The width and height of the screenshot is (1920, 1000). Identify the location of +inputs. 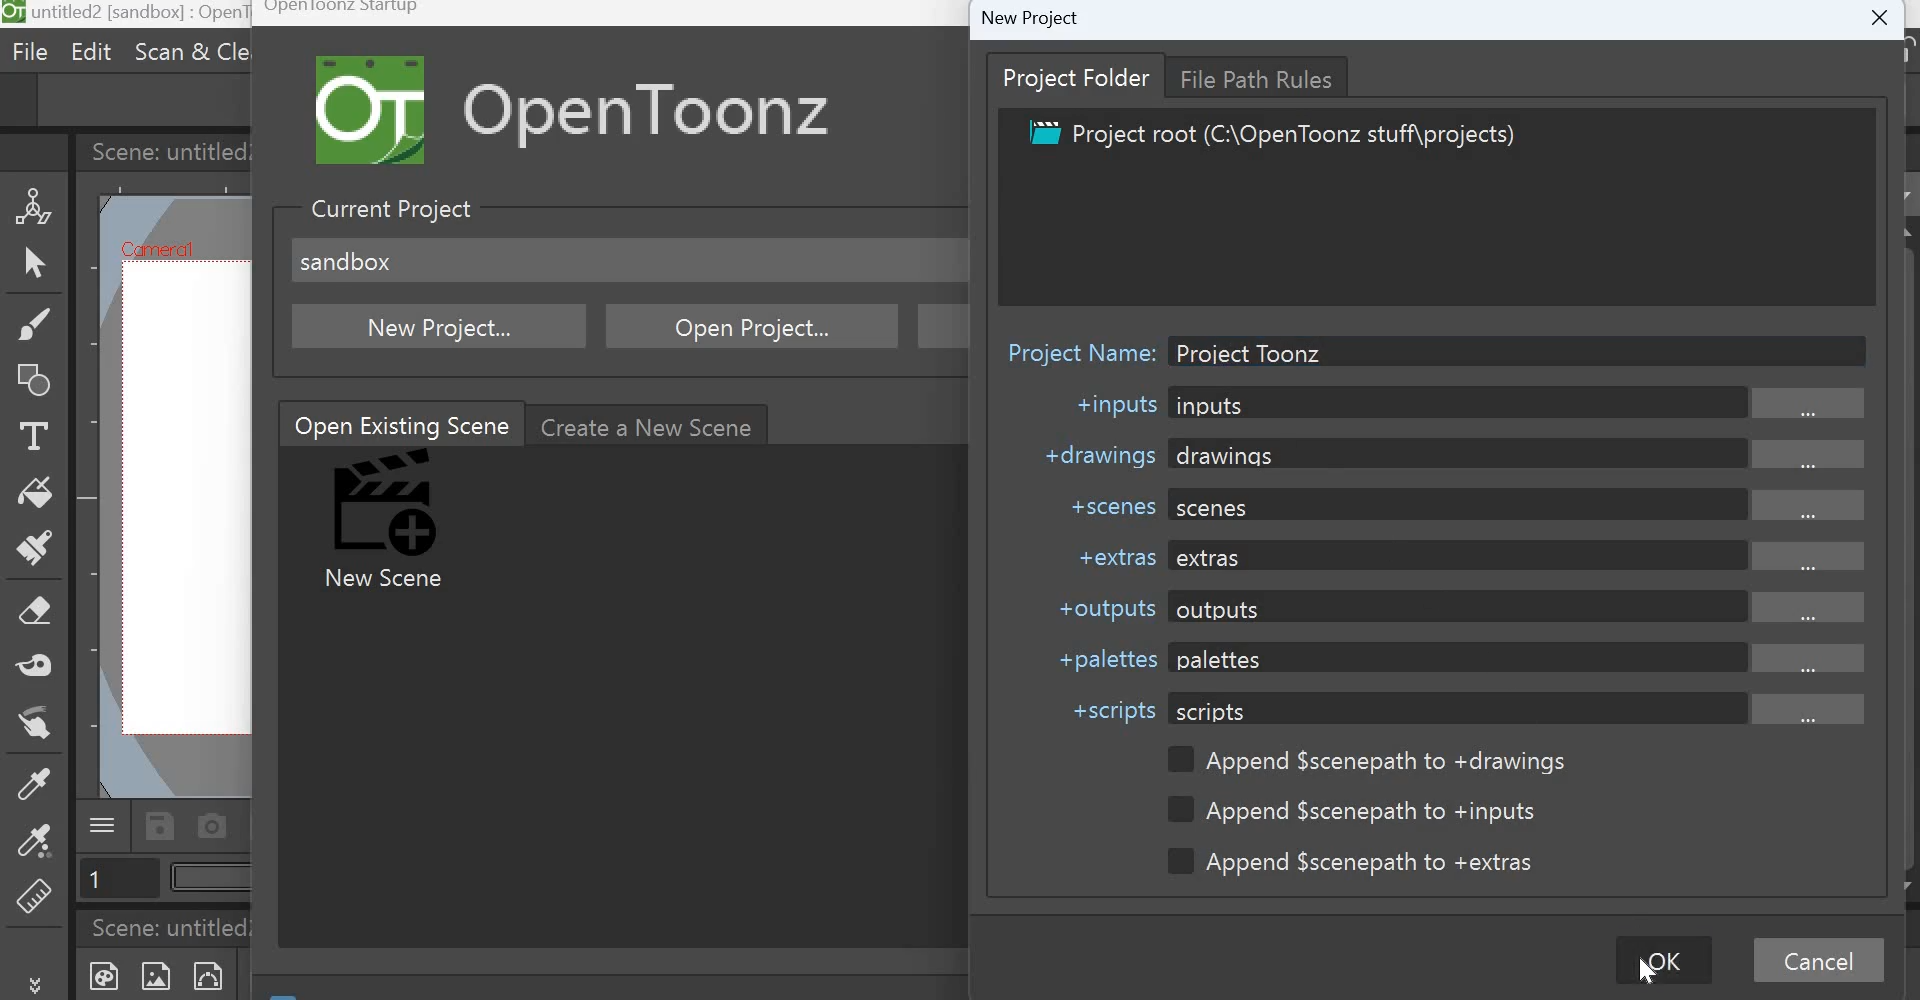
(1112, 407).